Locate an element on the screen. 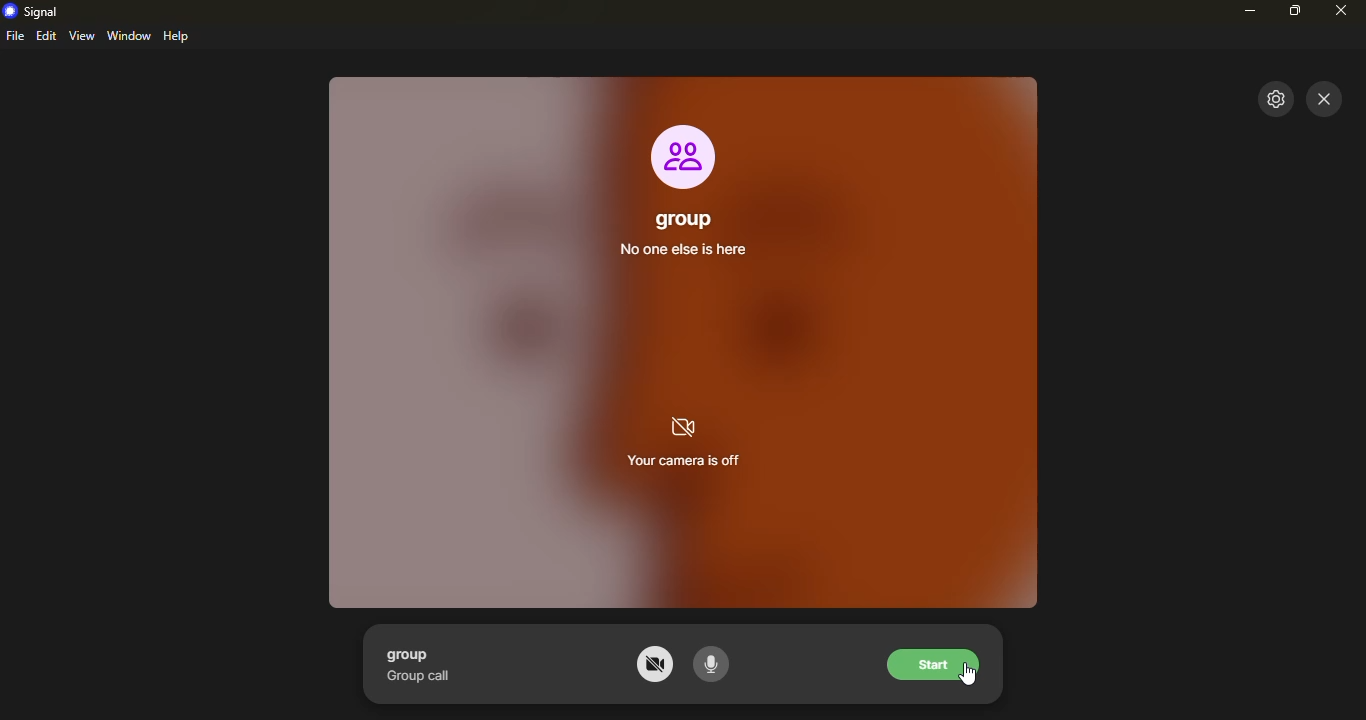 Image resolution: width=1366 pixels, height=720 pixels. No one else is here is located at coordinates (692, 250).